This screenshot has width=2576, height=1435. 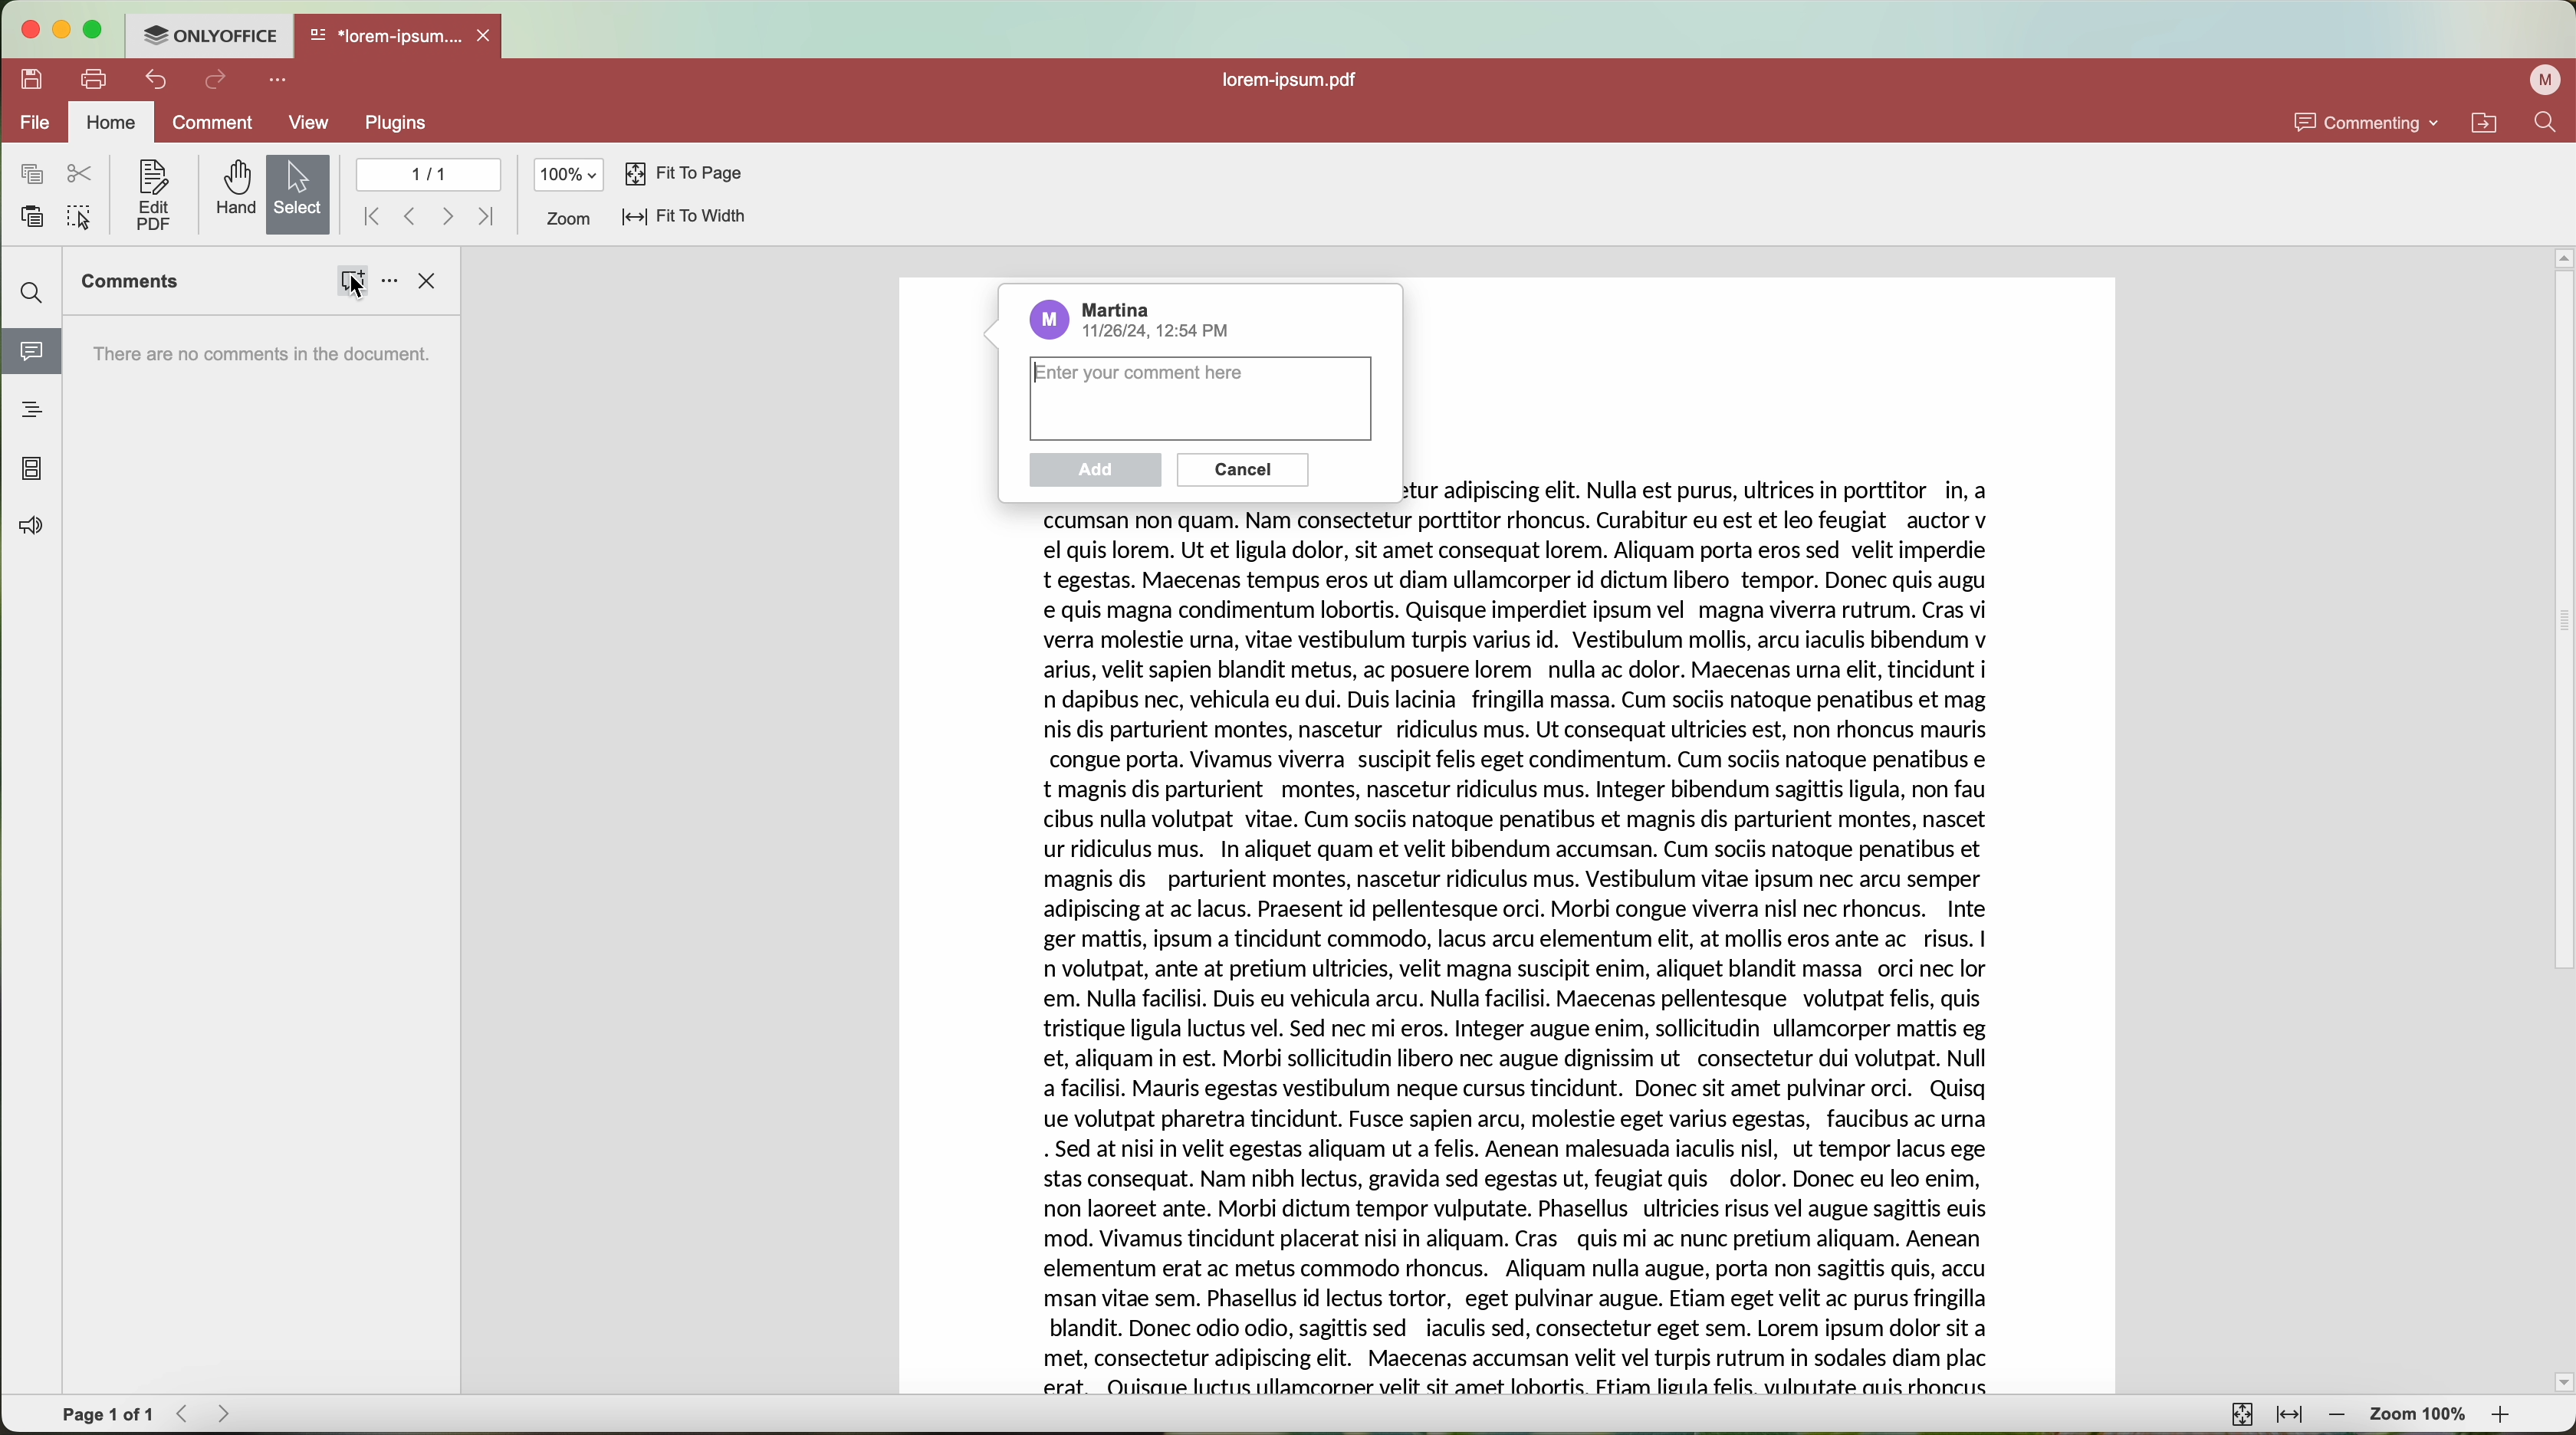 What do you see at coordinates (2339, 1417) in the screenshot?
I see `zoom out` at bounding box center [2339, 1417].